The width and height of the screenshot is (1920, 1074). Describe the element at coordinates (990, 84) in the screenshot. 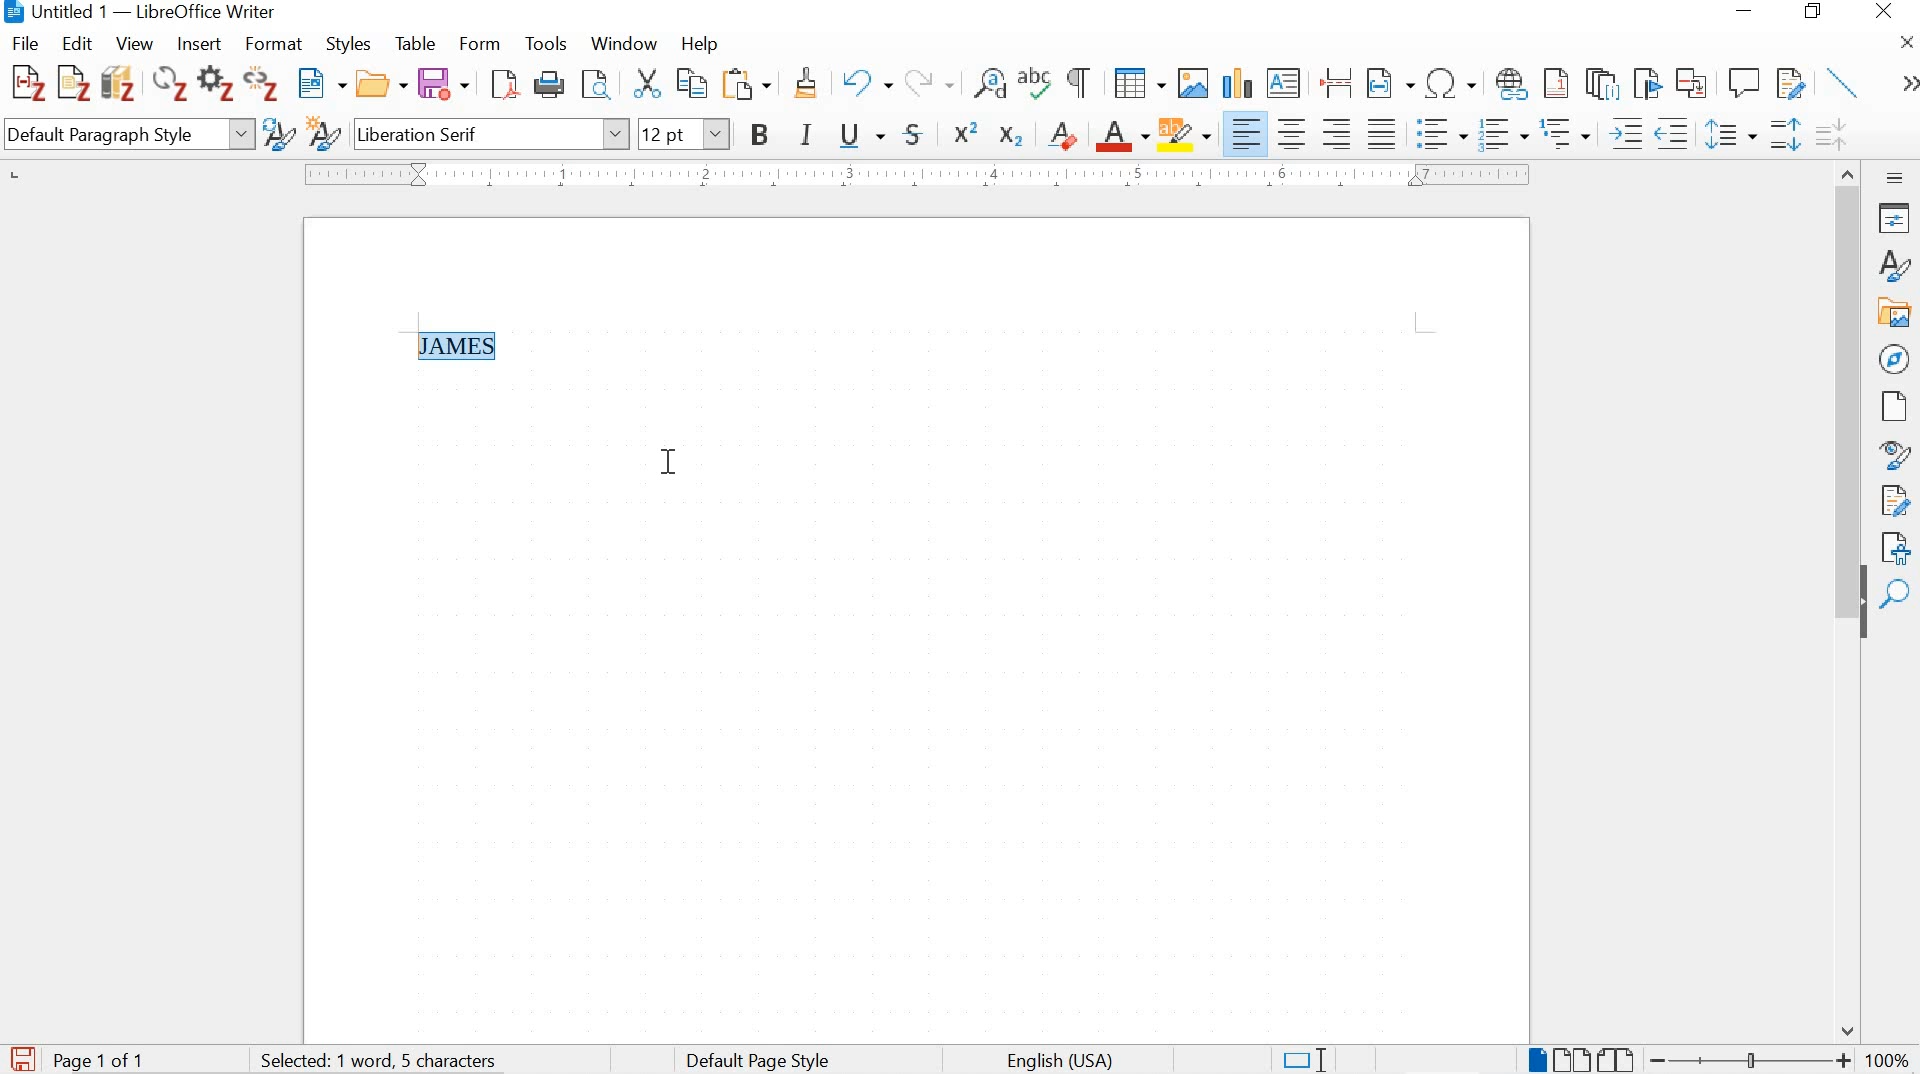

I see `find and replace` at that location.